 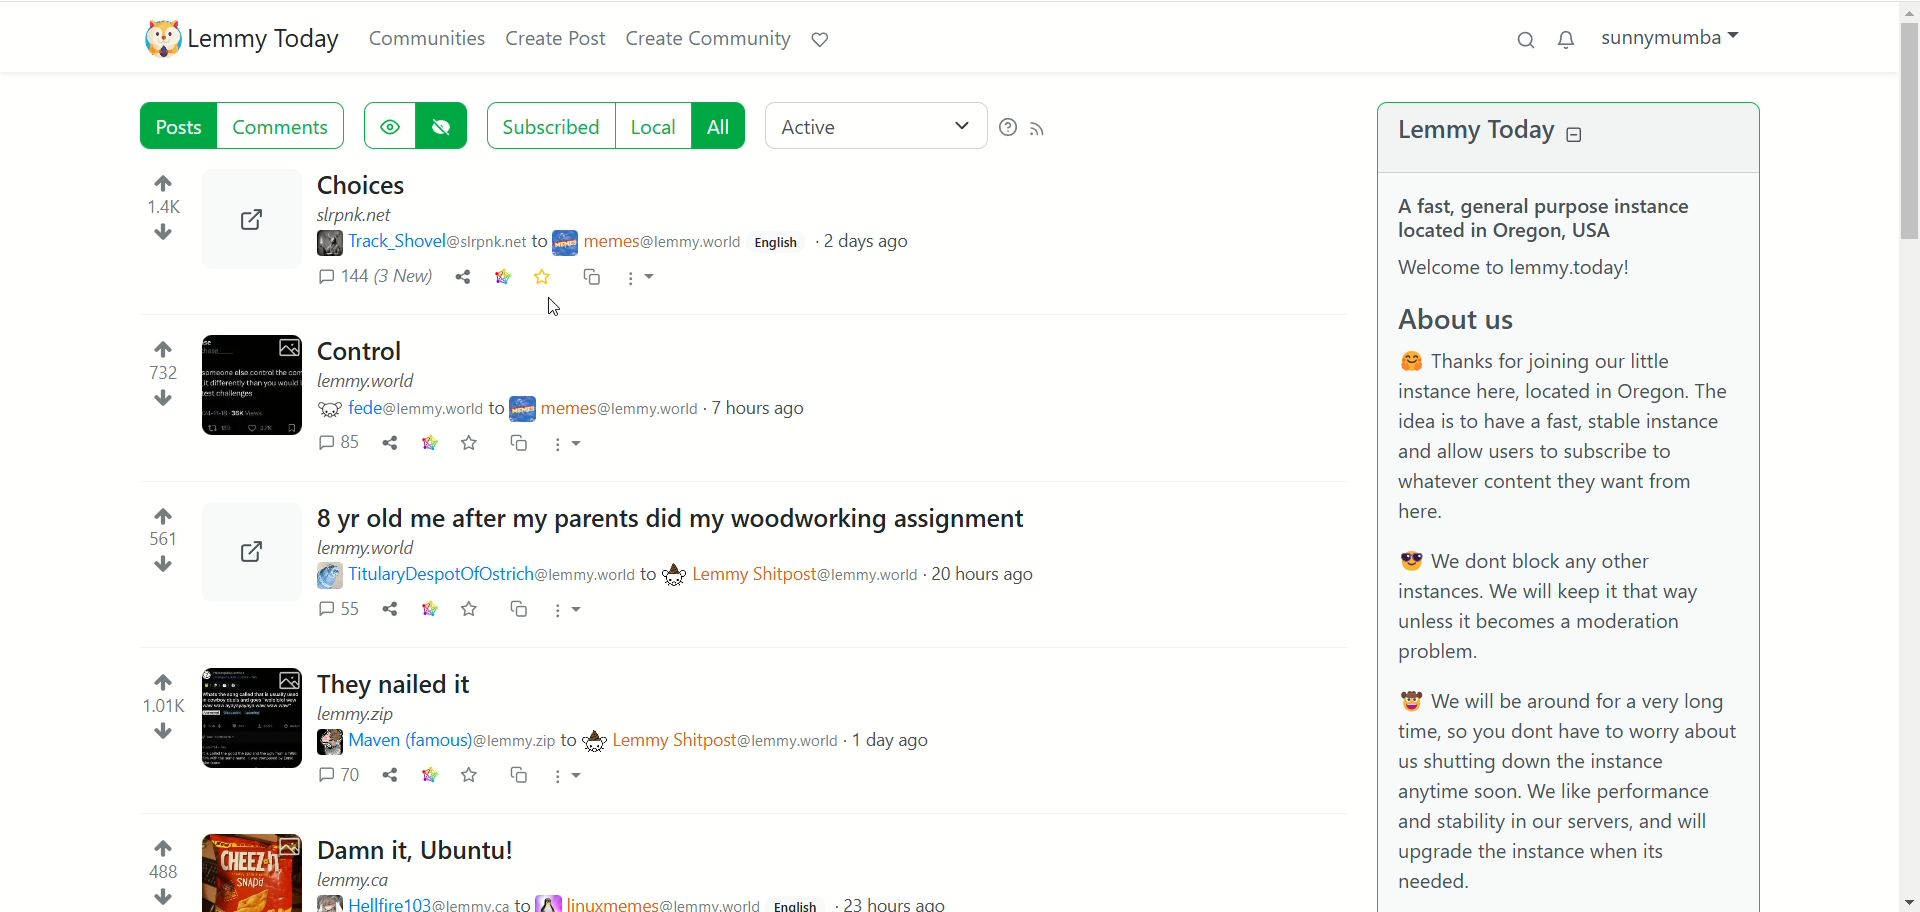 I want to click on hide posts, so click(x=445, y=128).